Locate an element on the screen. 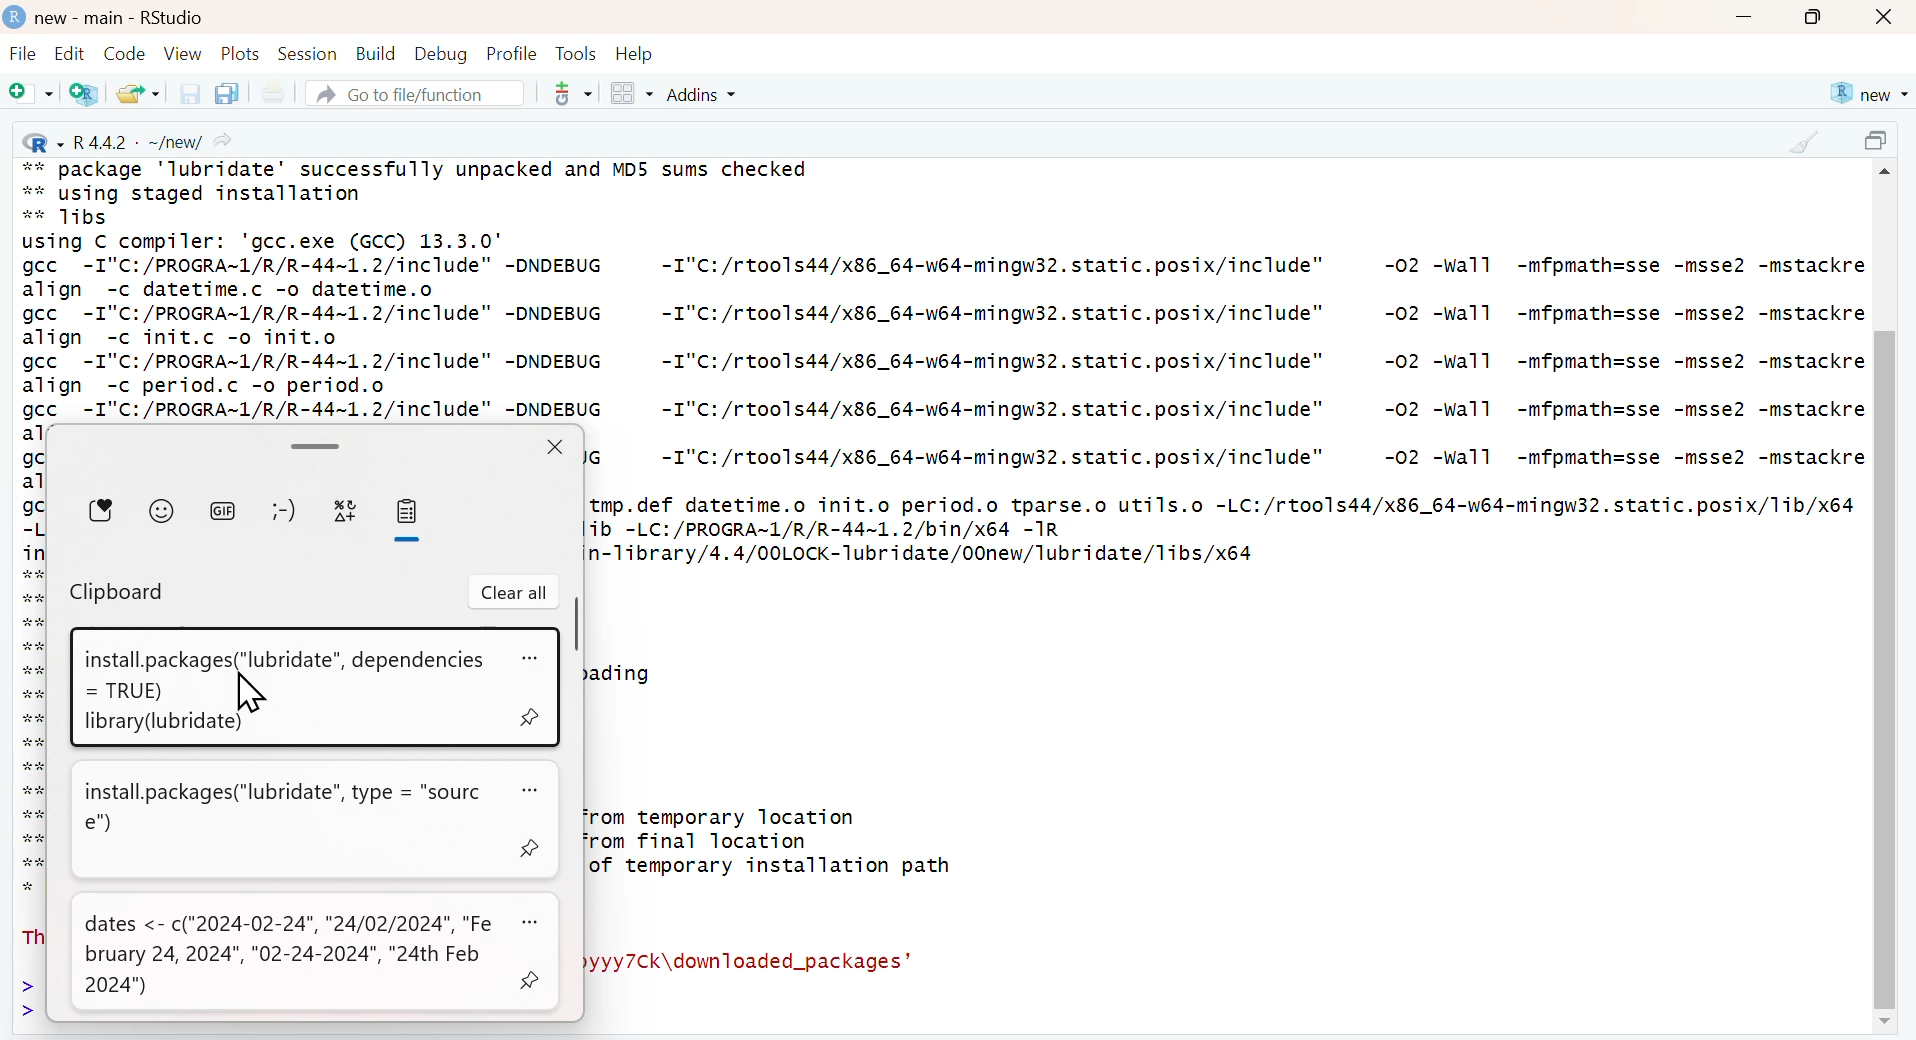  Workspace panes is located at coordinates (631, 95).